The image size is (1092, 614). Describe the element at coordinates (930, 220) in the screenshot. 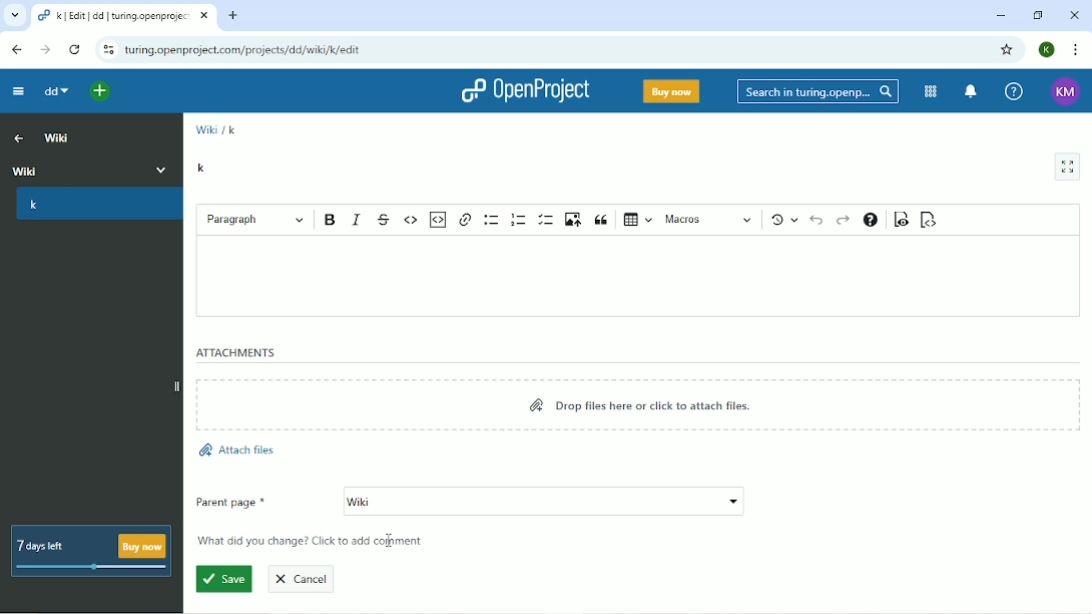

I see `Switch to markdown source` at that location.